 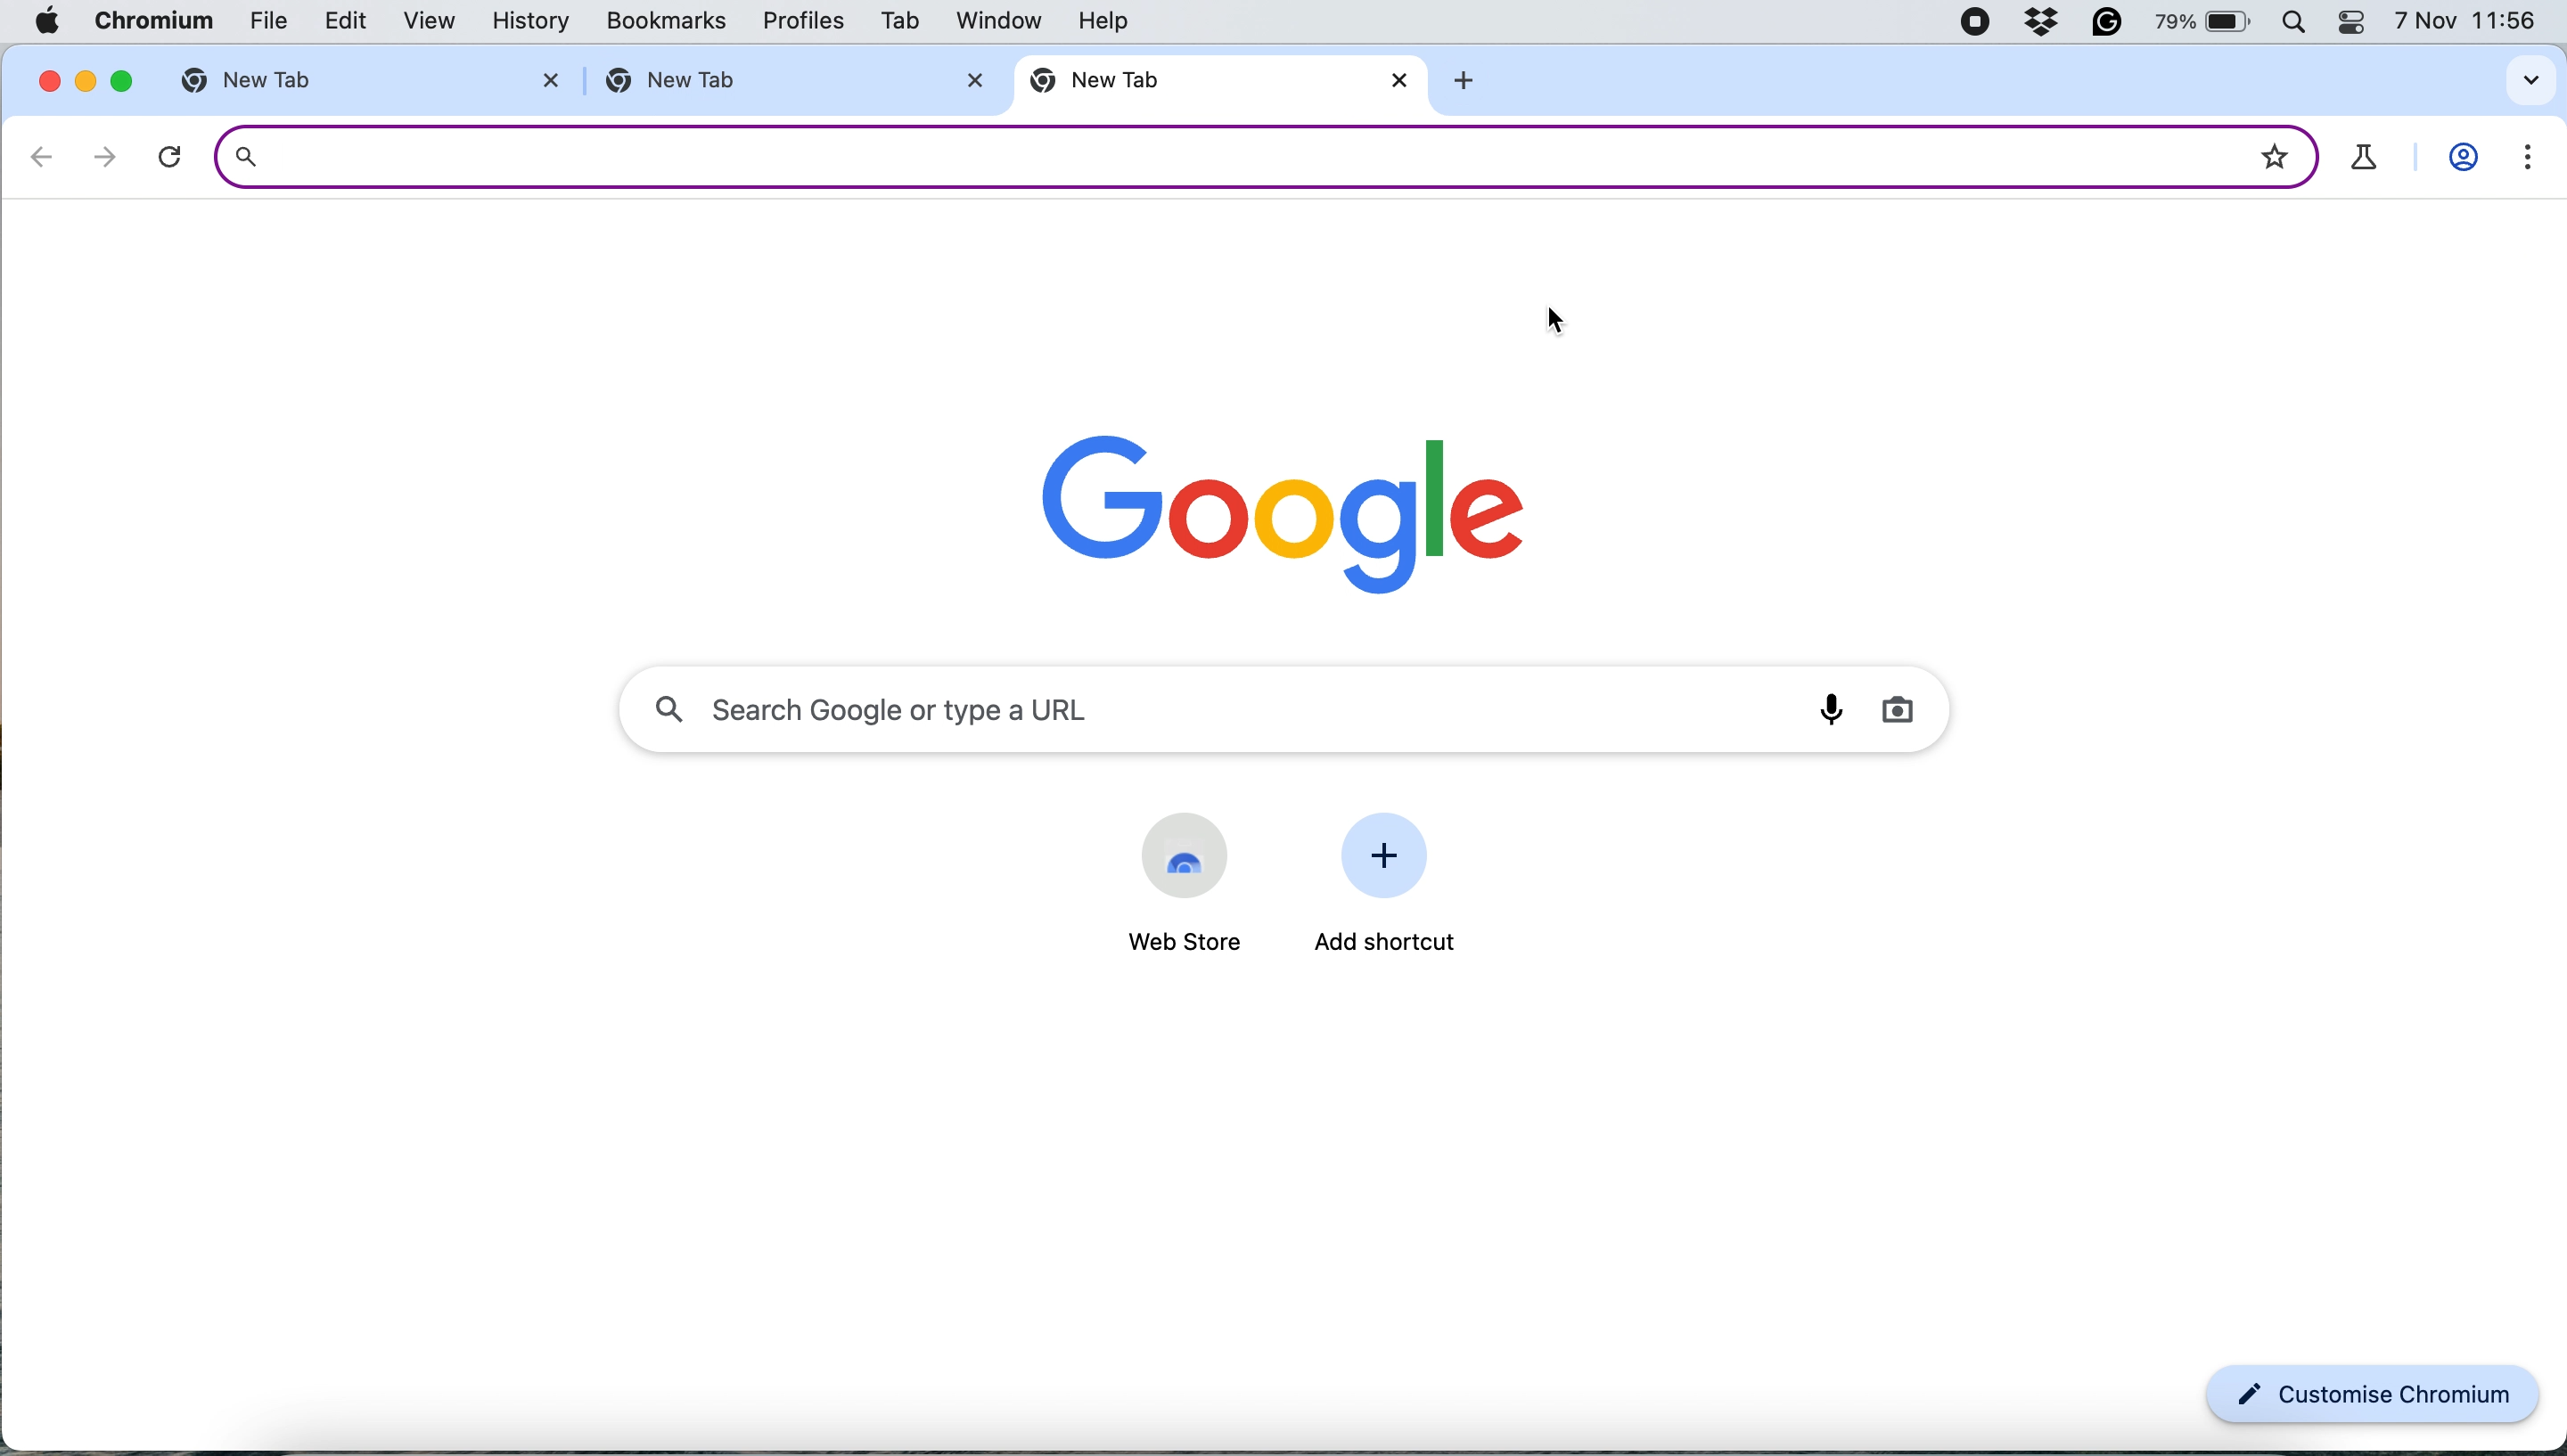 I want to click on minimise, so click(x=81, y=81).